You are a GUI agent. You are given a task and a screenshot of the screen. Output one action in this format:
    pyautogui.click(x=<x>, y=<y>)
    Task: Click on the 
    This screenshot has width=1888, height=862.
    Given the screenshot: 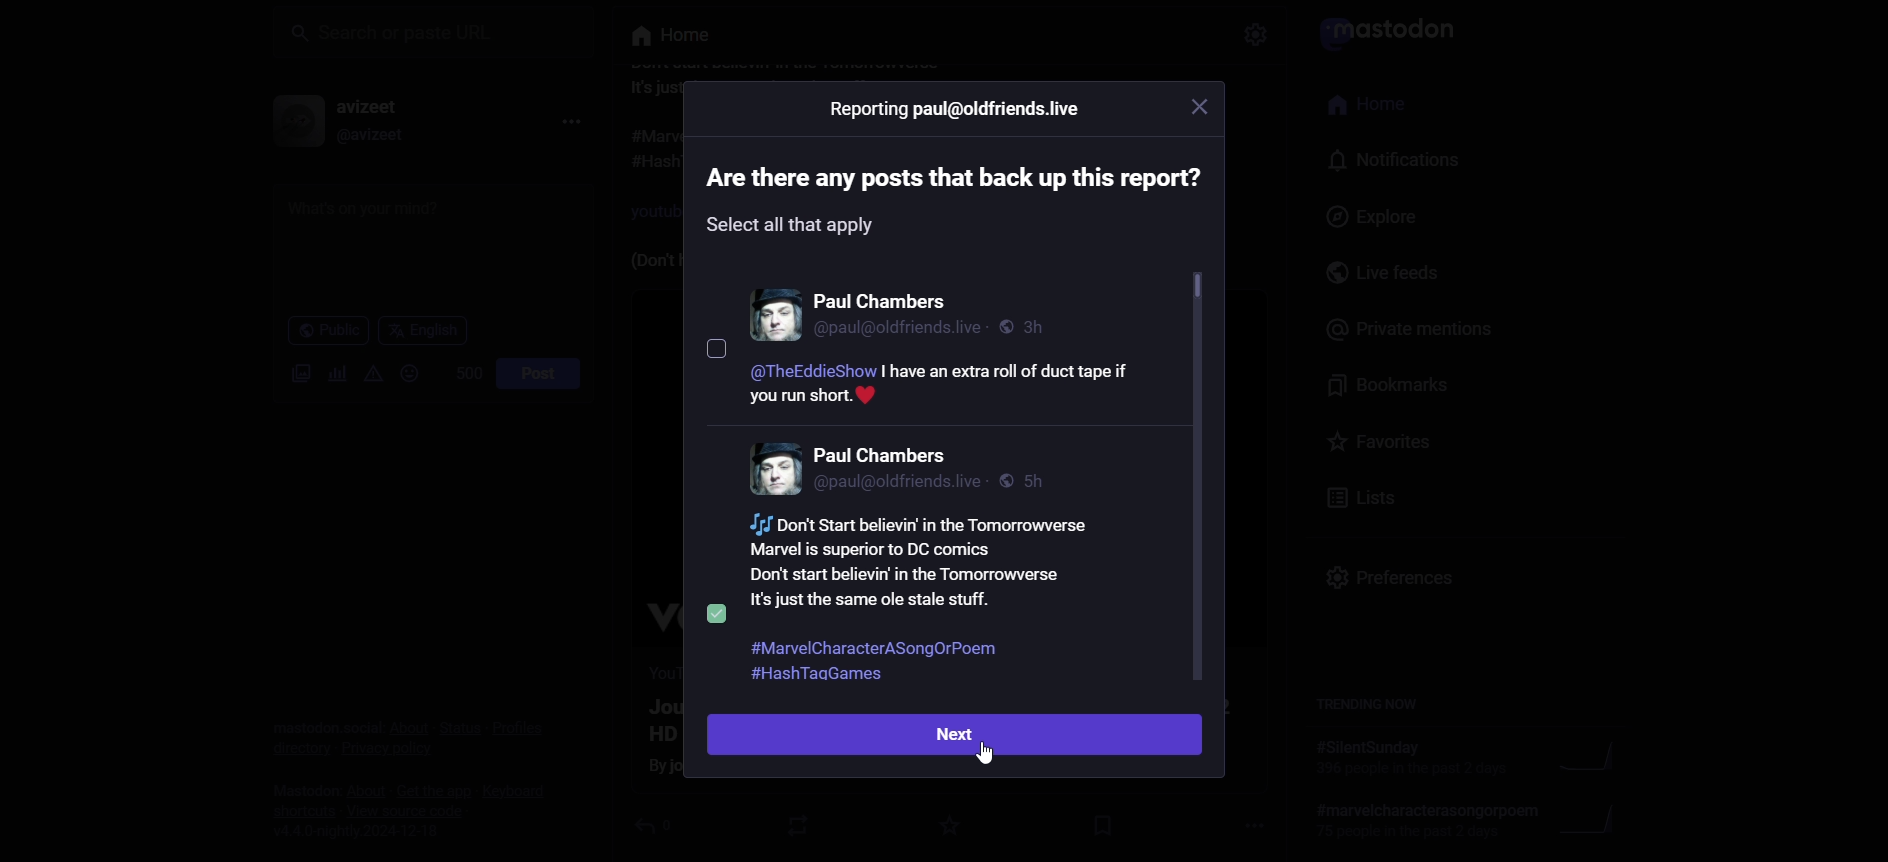 What is the action you would take?
    pyautogui.click(x=903, y=483)
    